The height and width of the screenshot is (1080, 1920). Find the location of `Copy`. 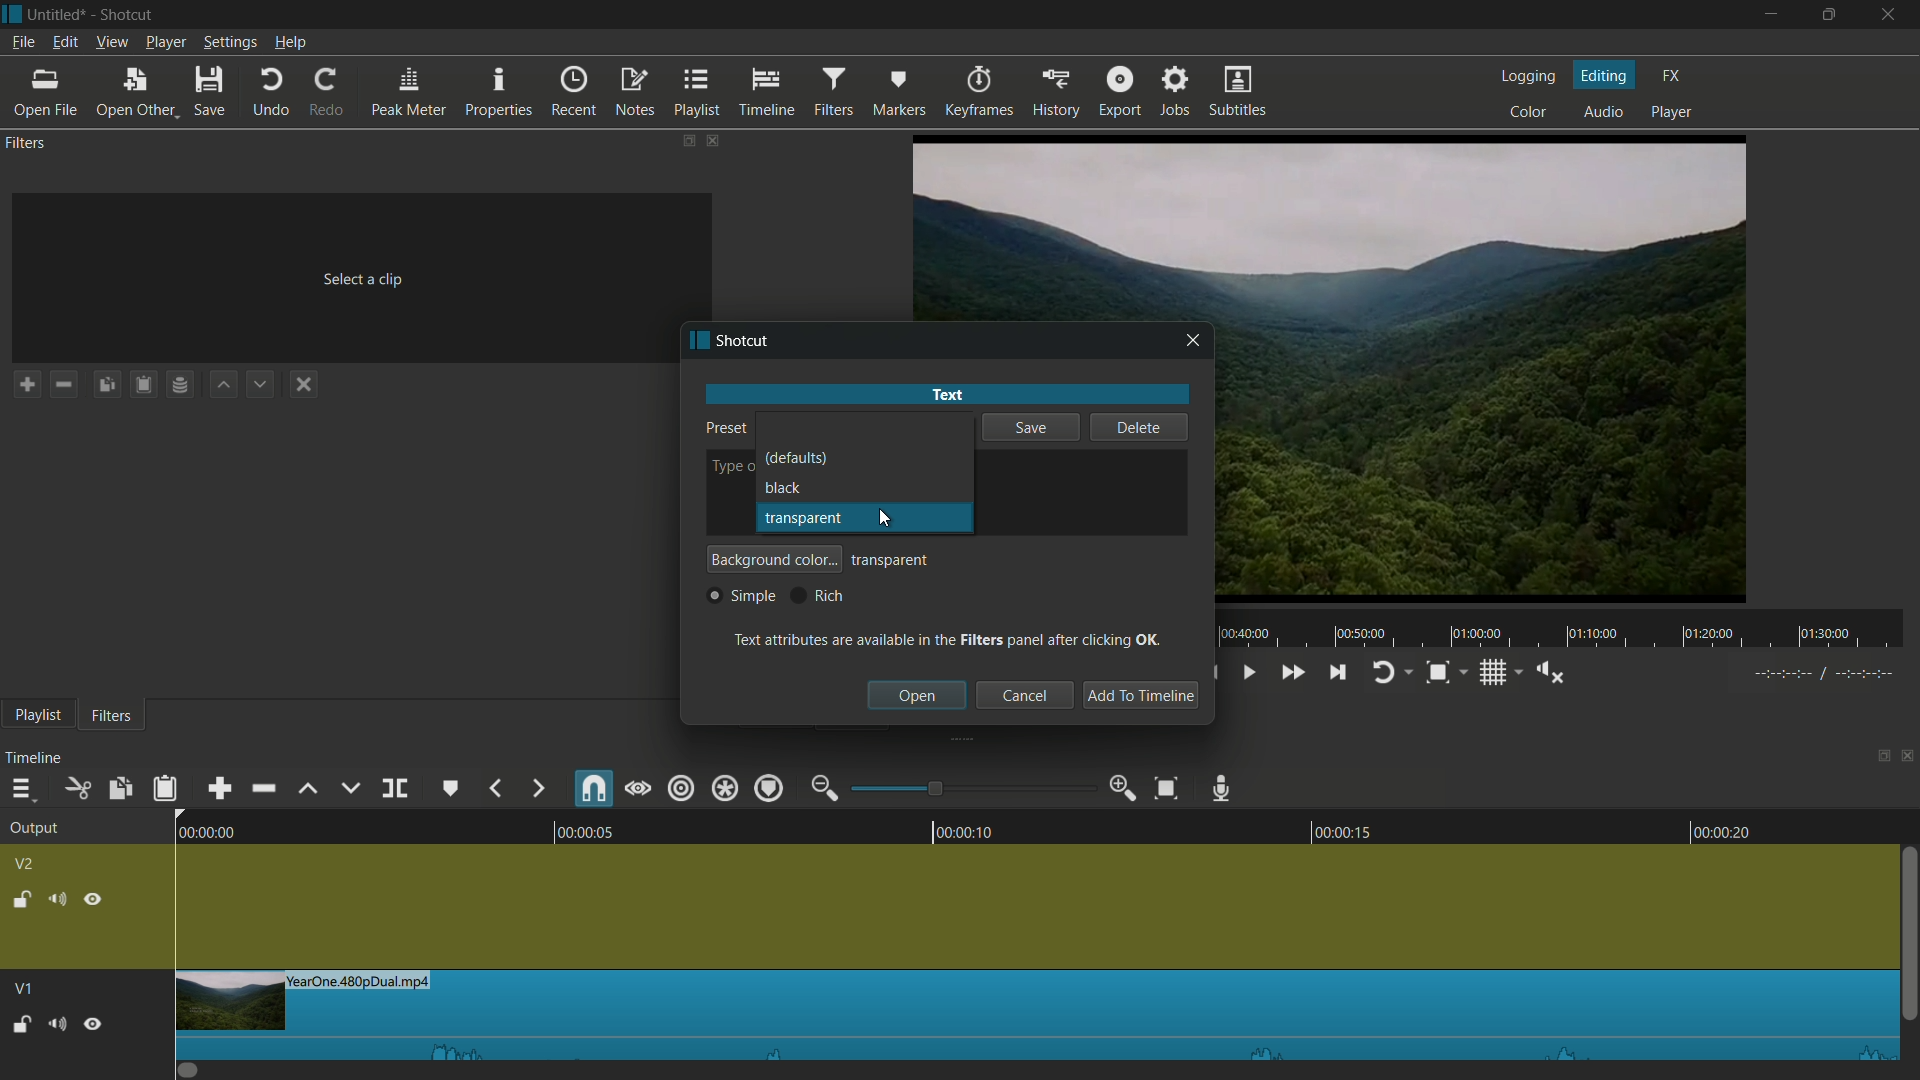

Copy is located at coordinates (106, 387).